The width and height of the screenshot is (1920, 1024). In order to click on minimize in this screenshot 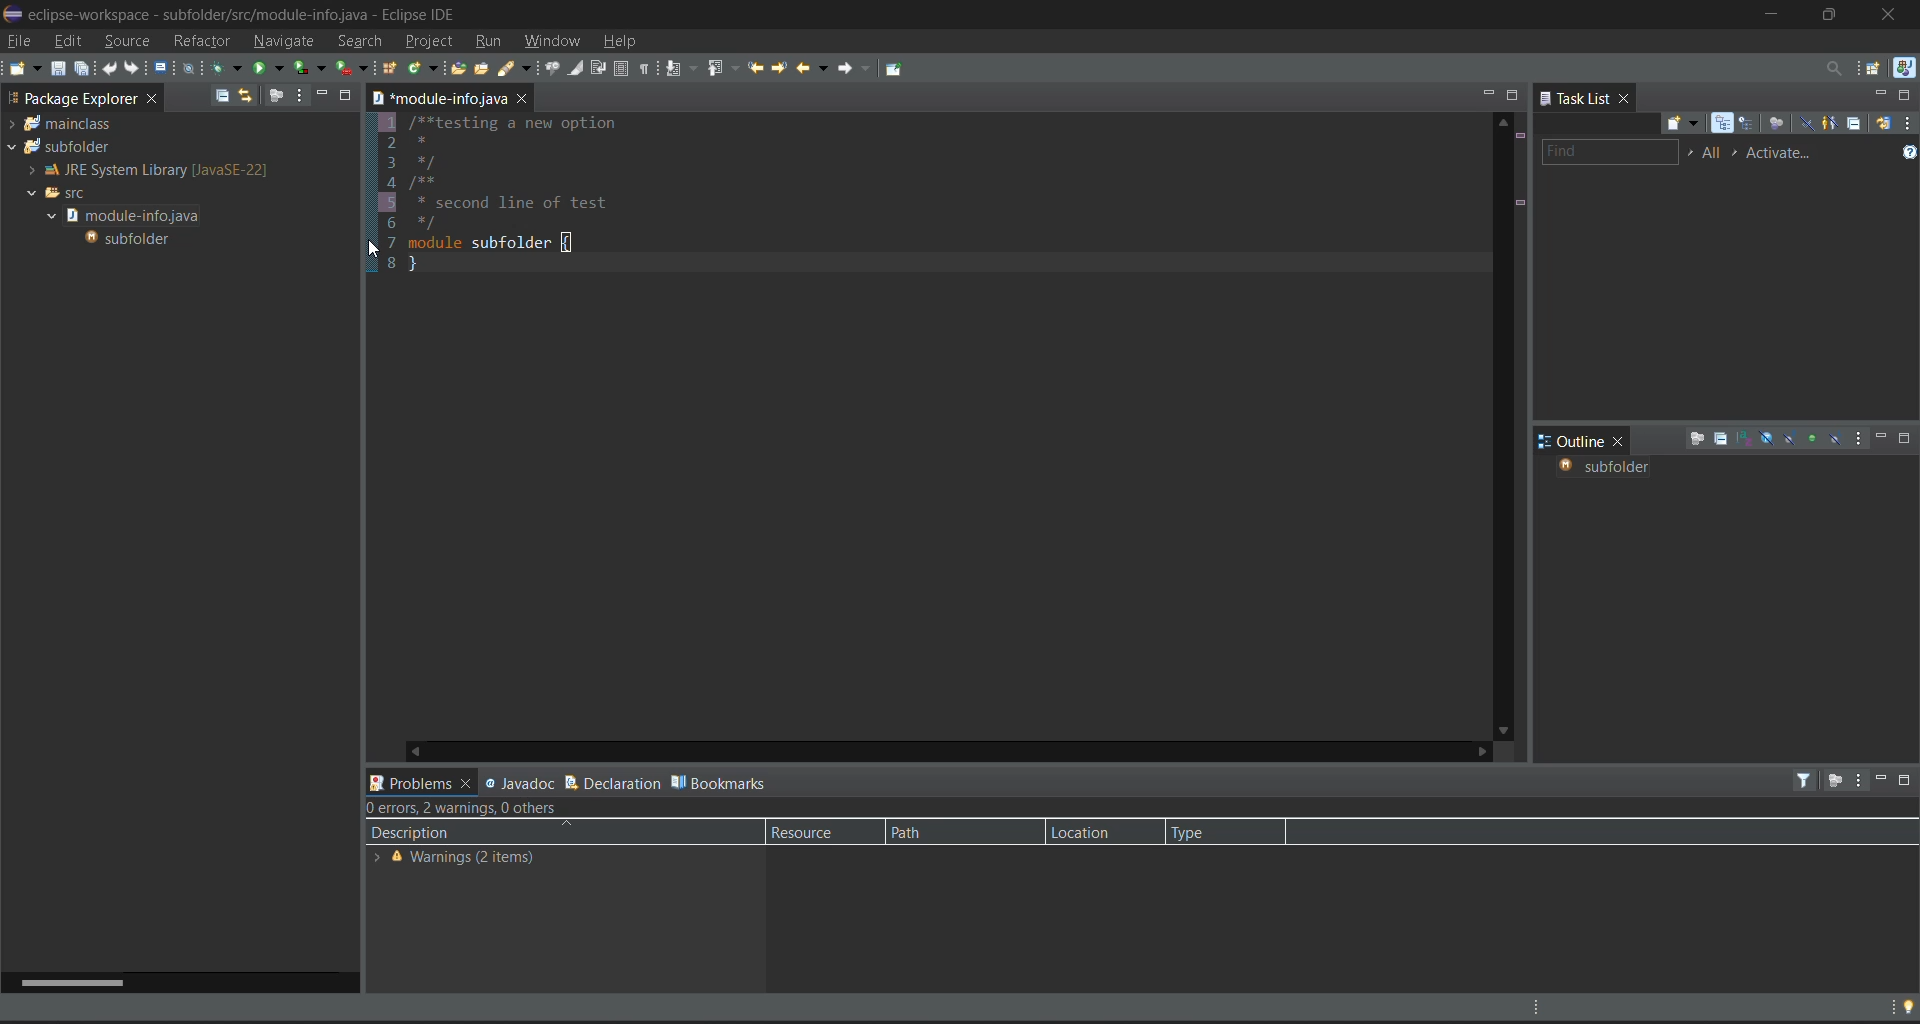, I will do `click(1873, 93)`.